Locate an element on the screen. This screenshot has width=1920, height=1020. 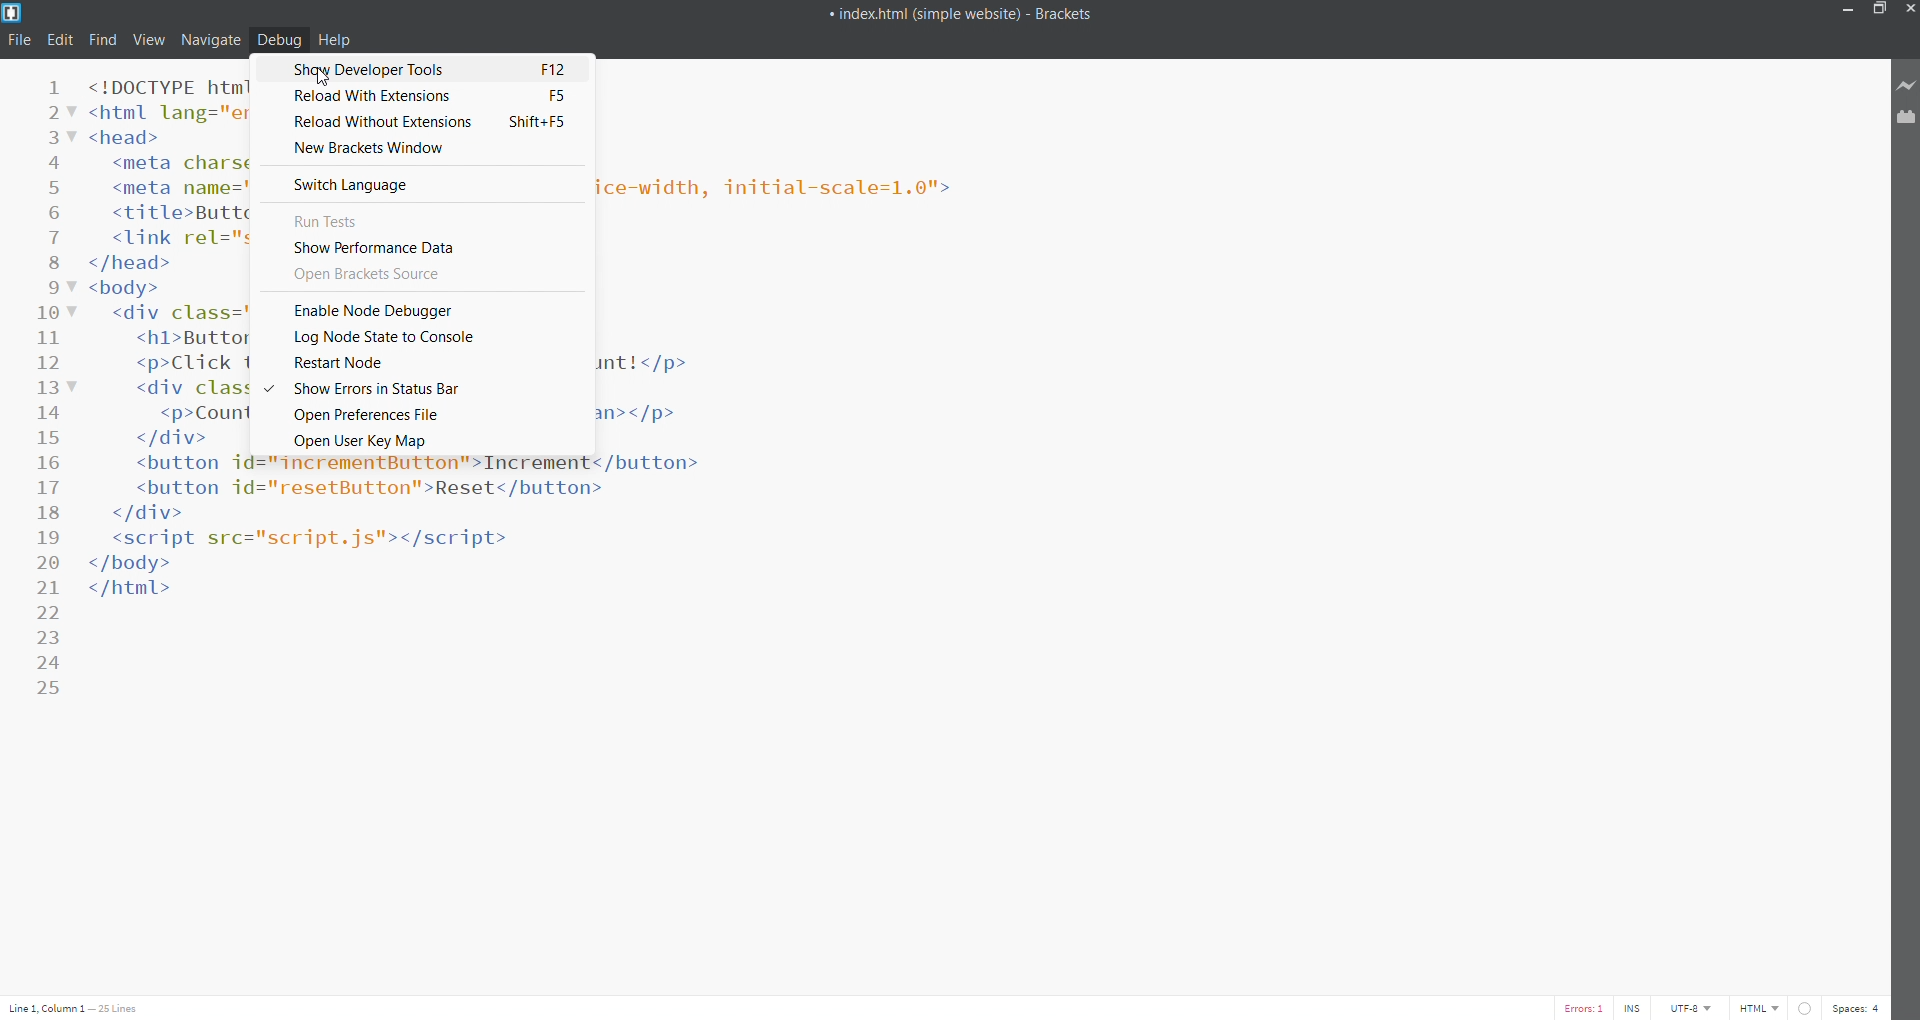
show developer tools is located at coordinates (422, 69).